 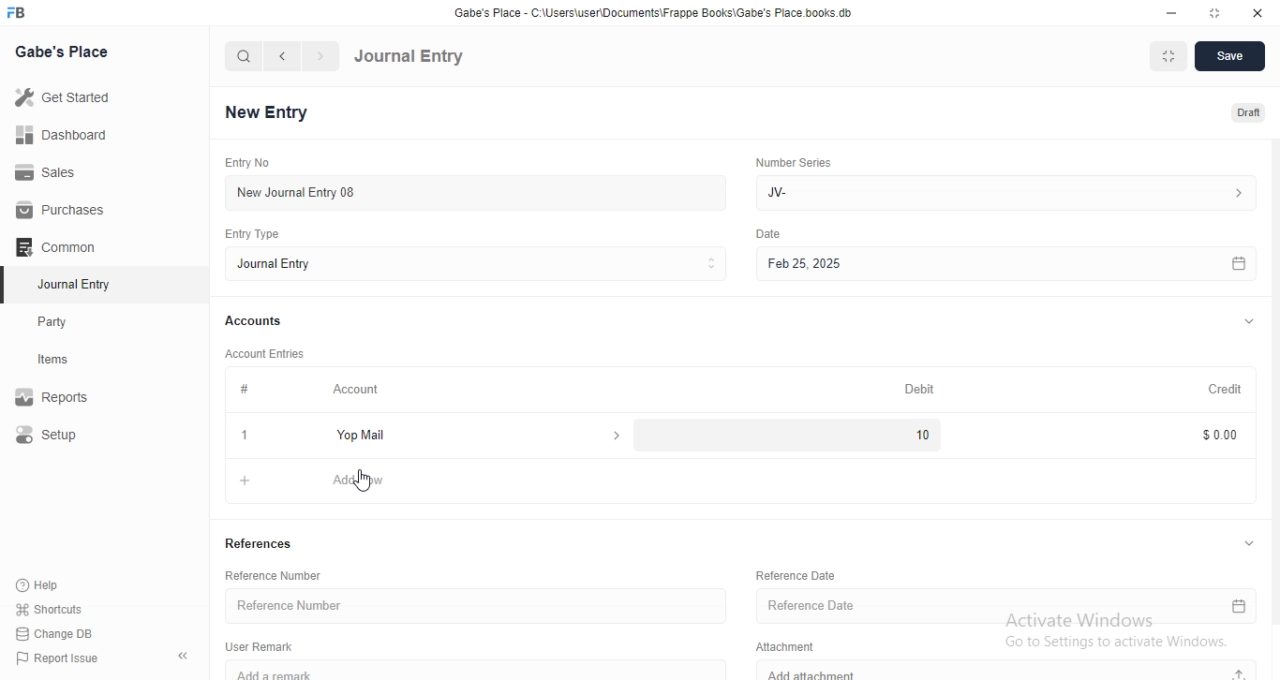 What do you see at coordinates (919, 388) in the screenshot?
I see `Debit` at bounding box center [919, 388].